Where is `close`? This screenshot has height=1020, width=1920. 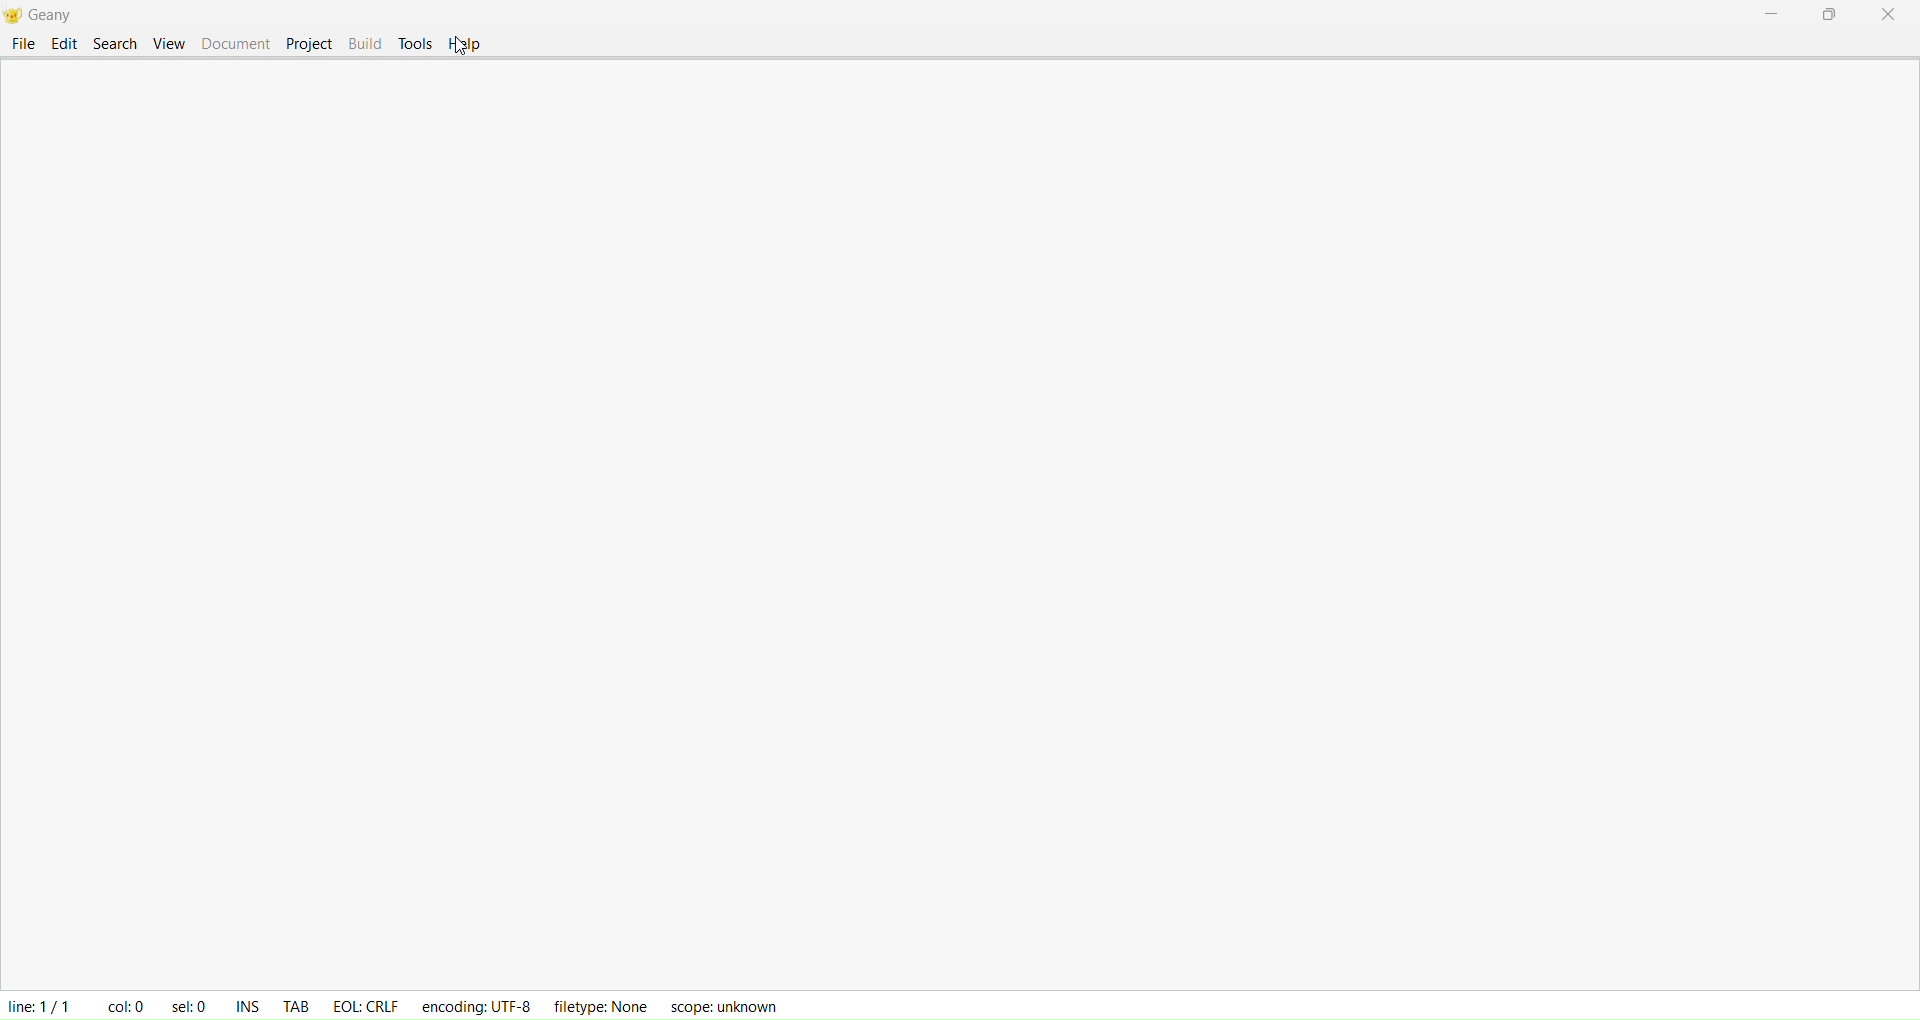
close is located at coordinates (1890, 16).